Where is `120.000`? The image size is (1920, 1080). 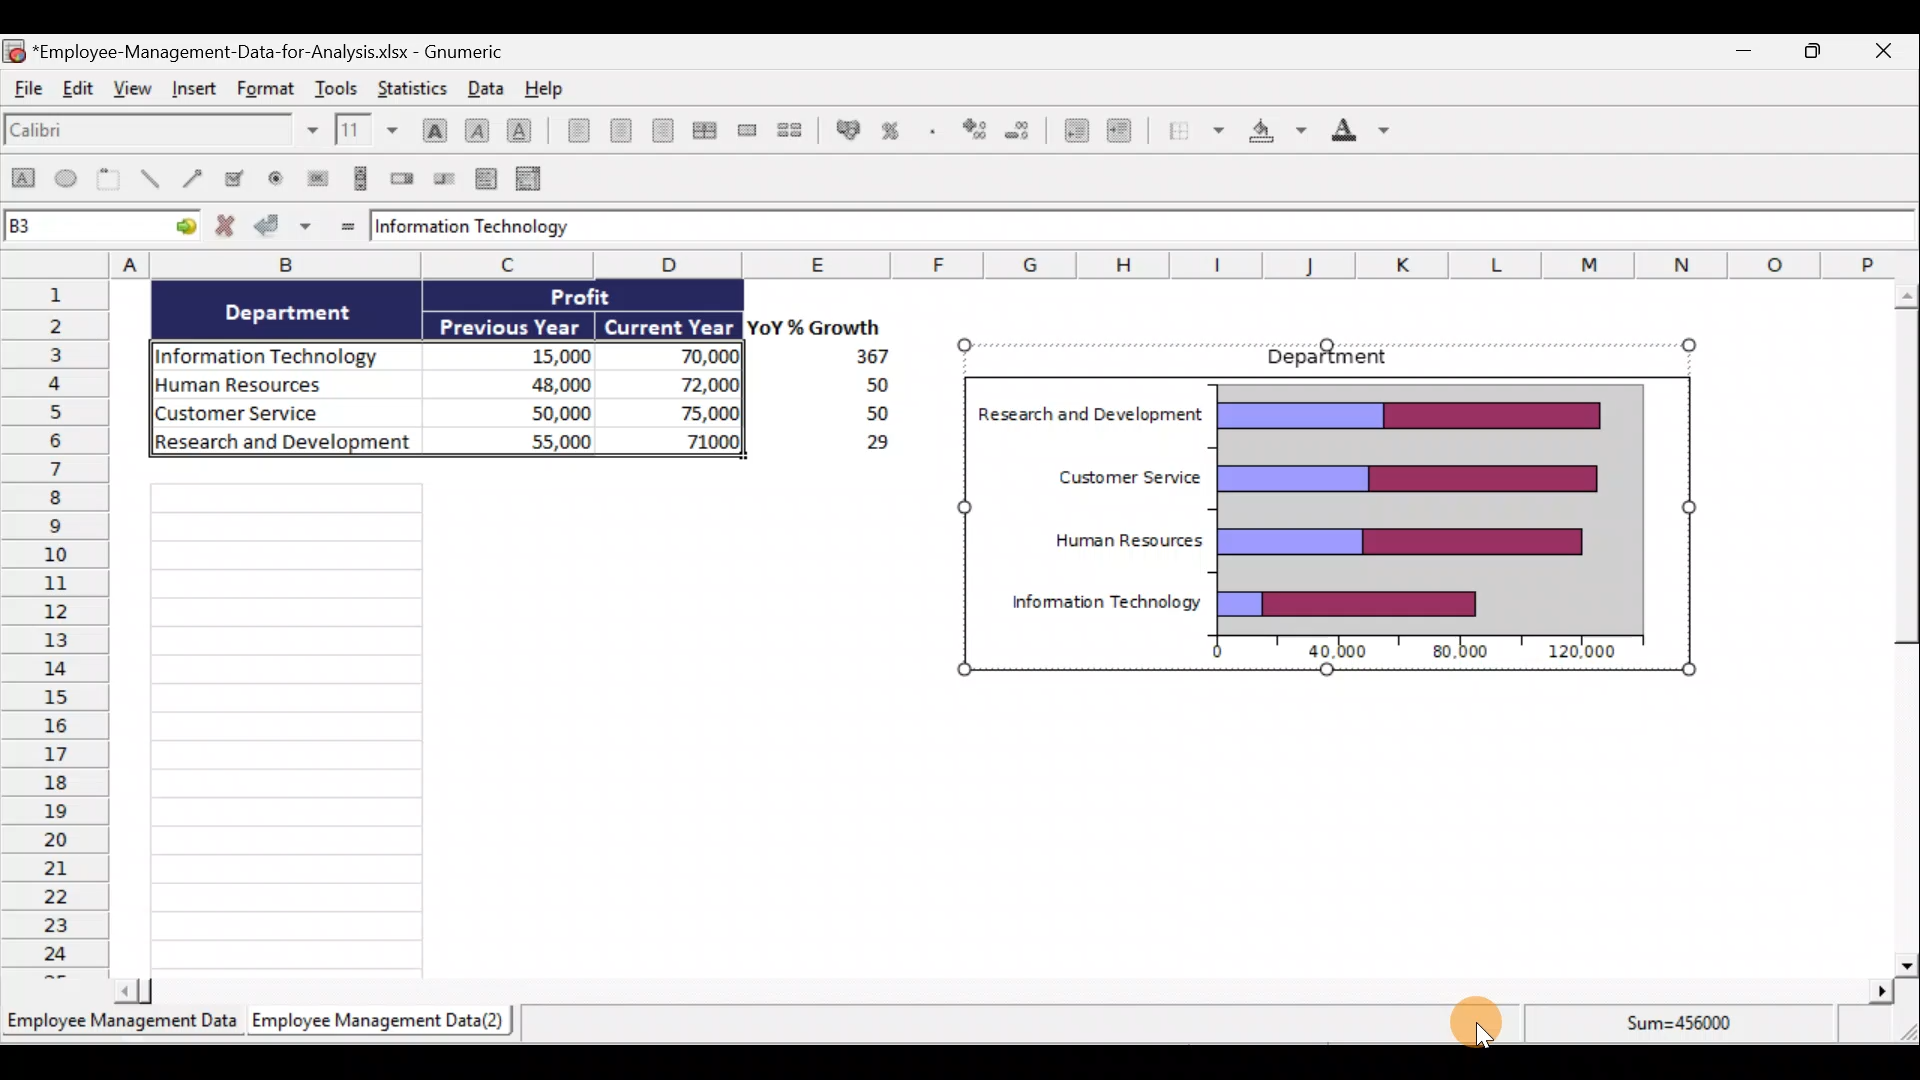 120.000 is located at coordinates (1586, 652).